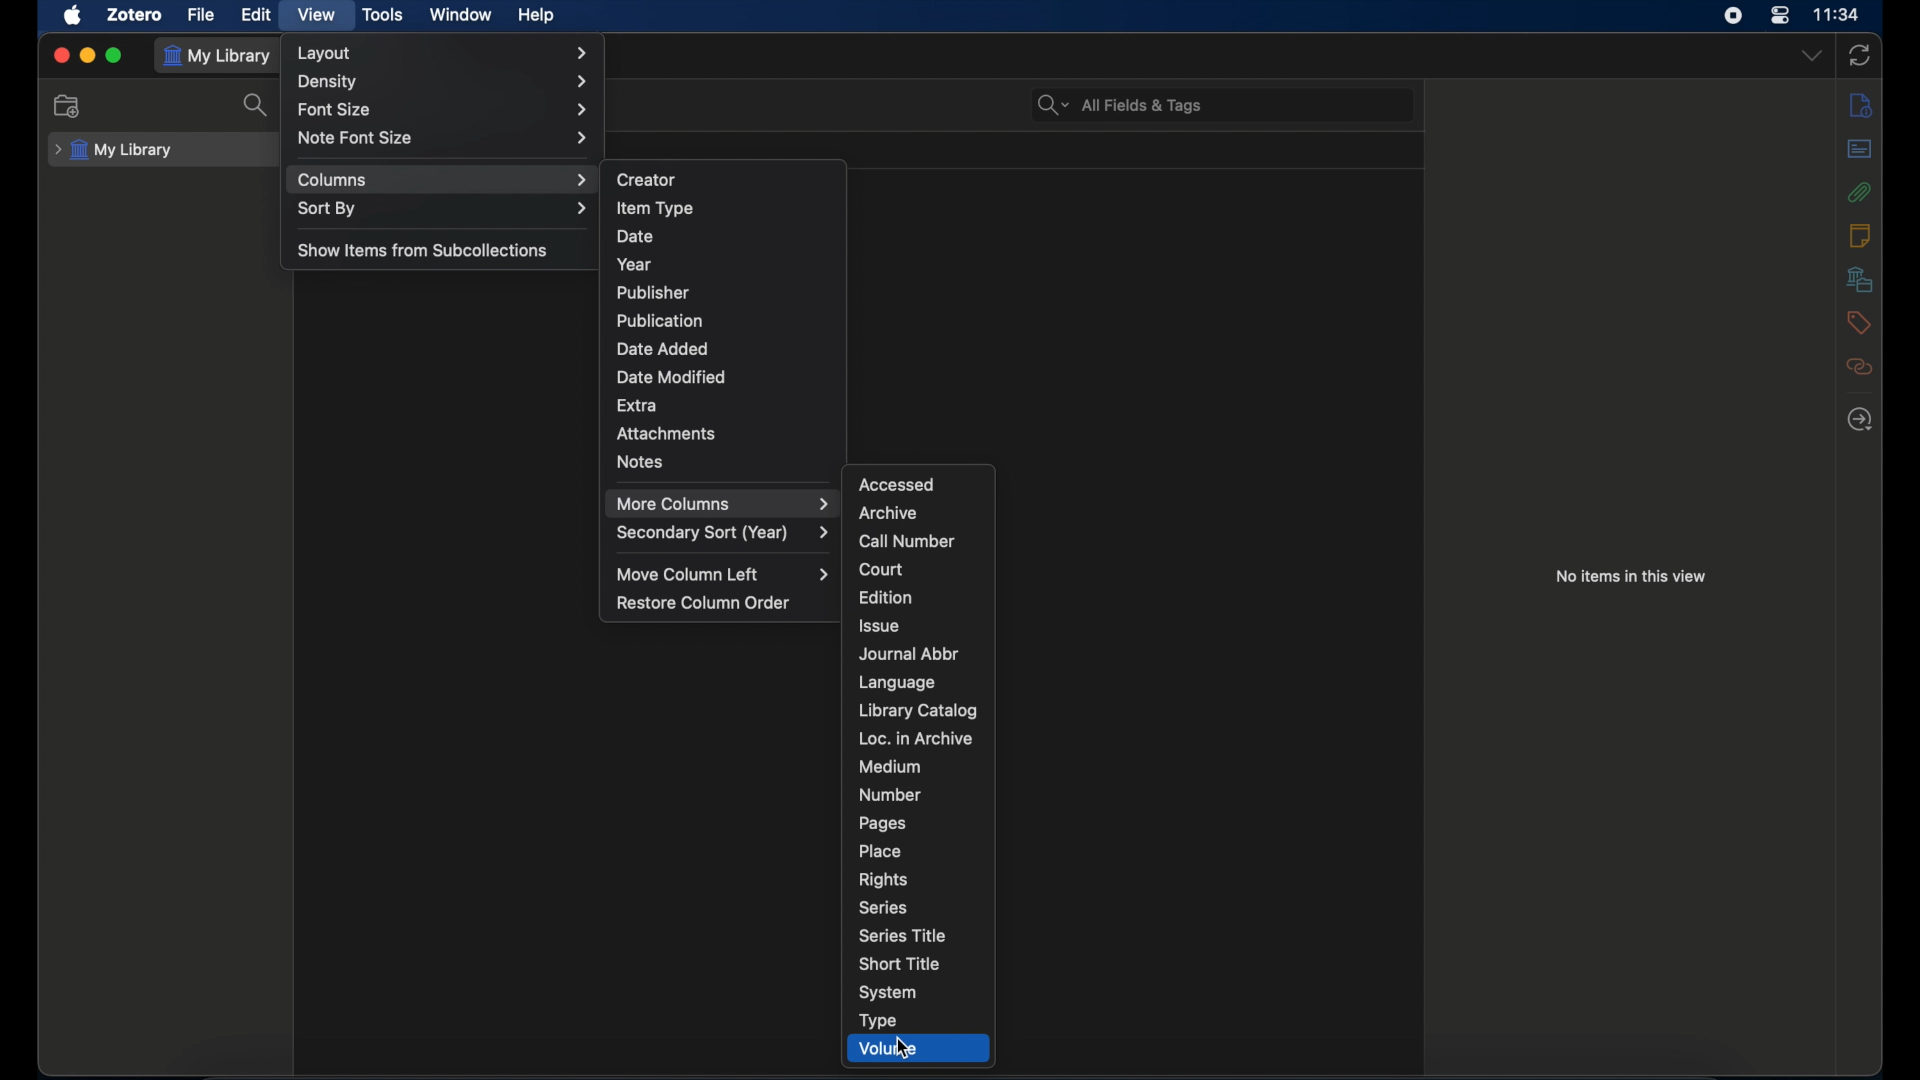  I want to click on court, so click(880, 569).